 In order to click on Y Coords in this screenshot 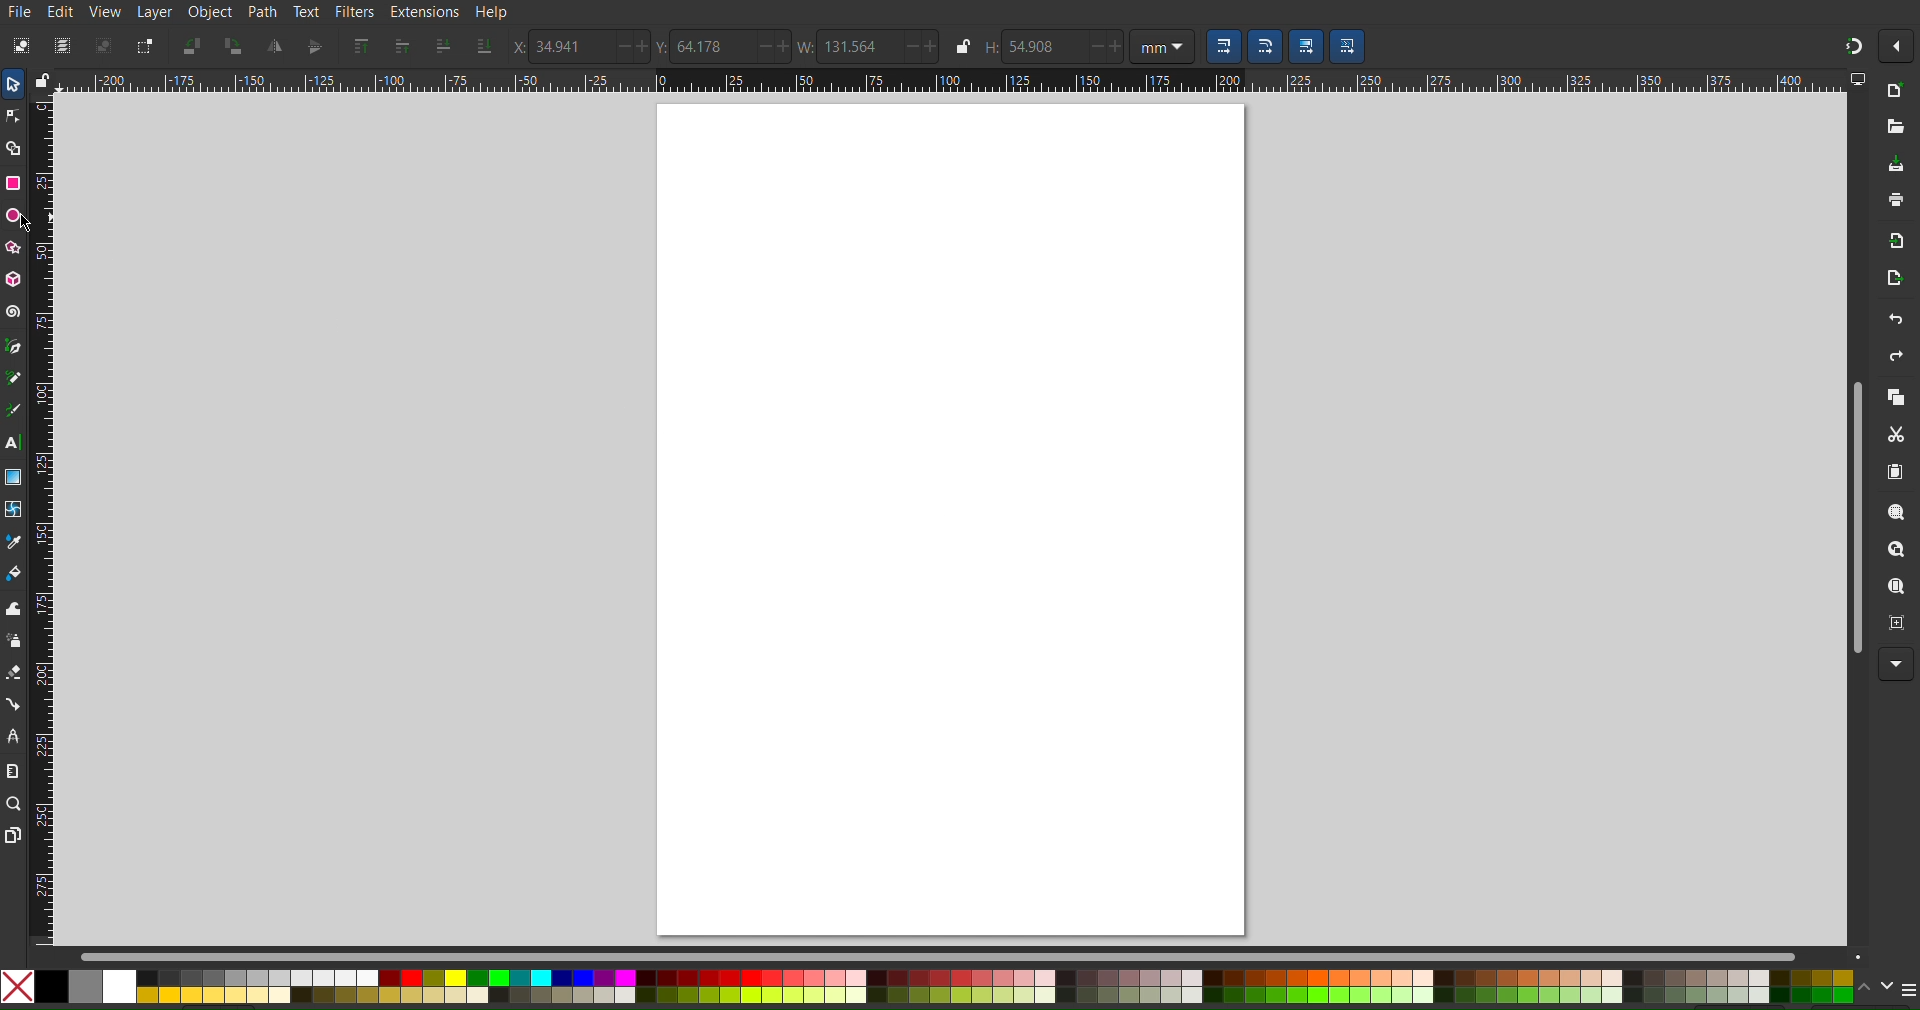, I will do `click(663, 46)`.